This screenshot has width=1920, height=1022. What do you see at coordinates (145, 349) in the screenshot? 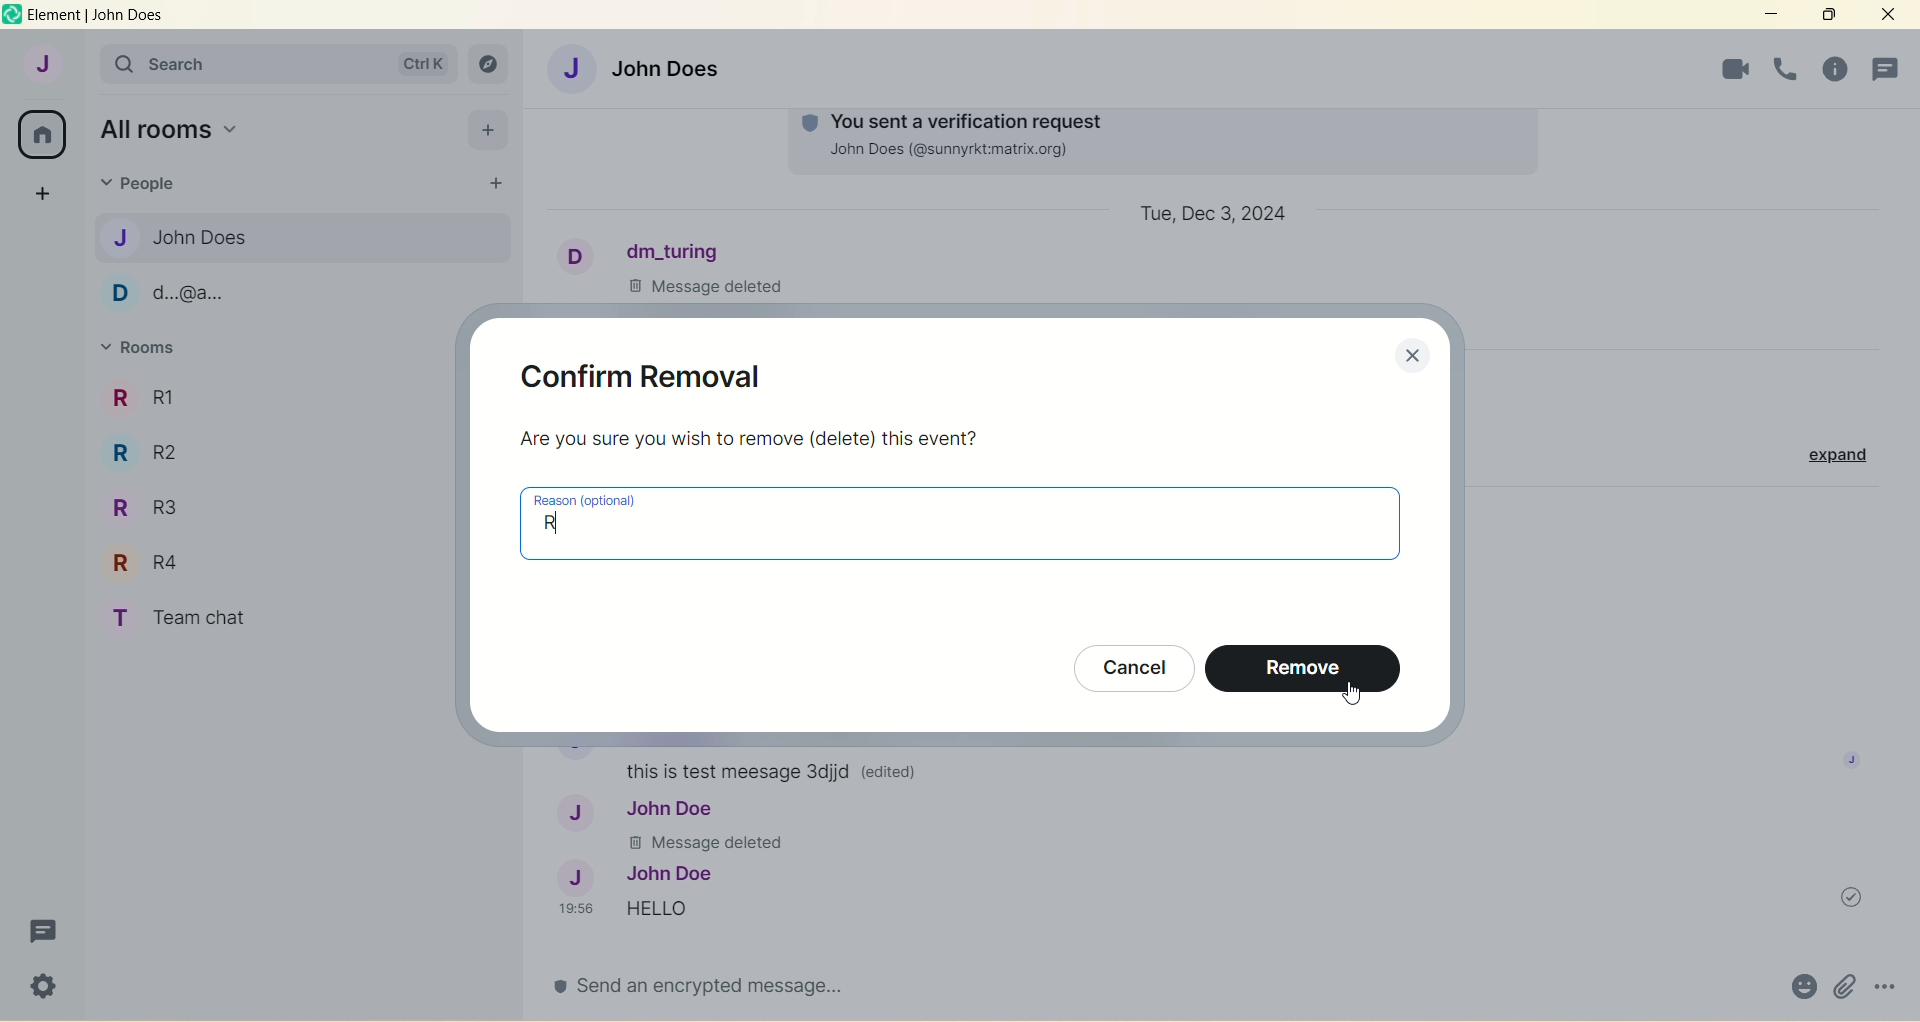
I see `rooms` at bounding box center [145, 349].